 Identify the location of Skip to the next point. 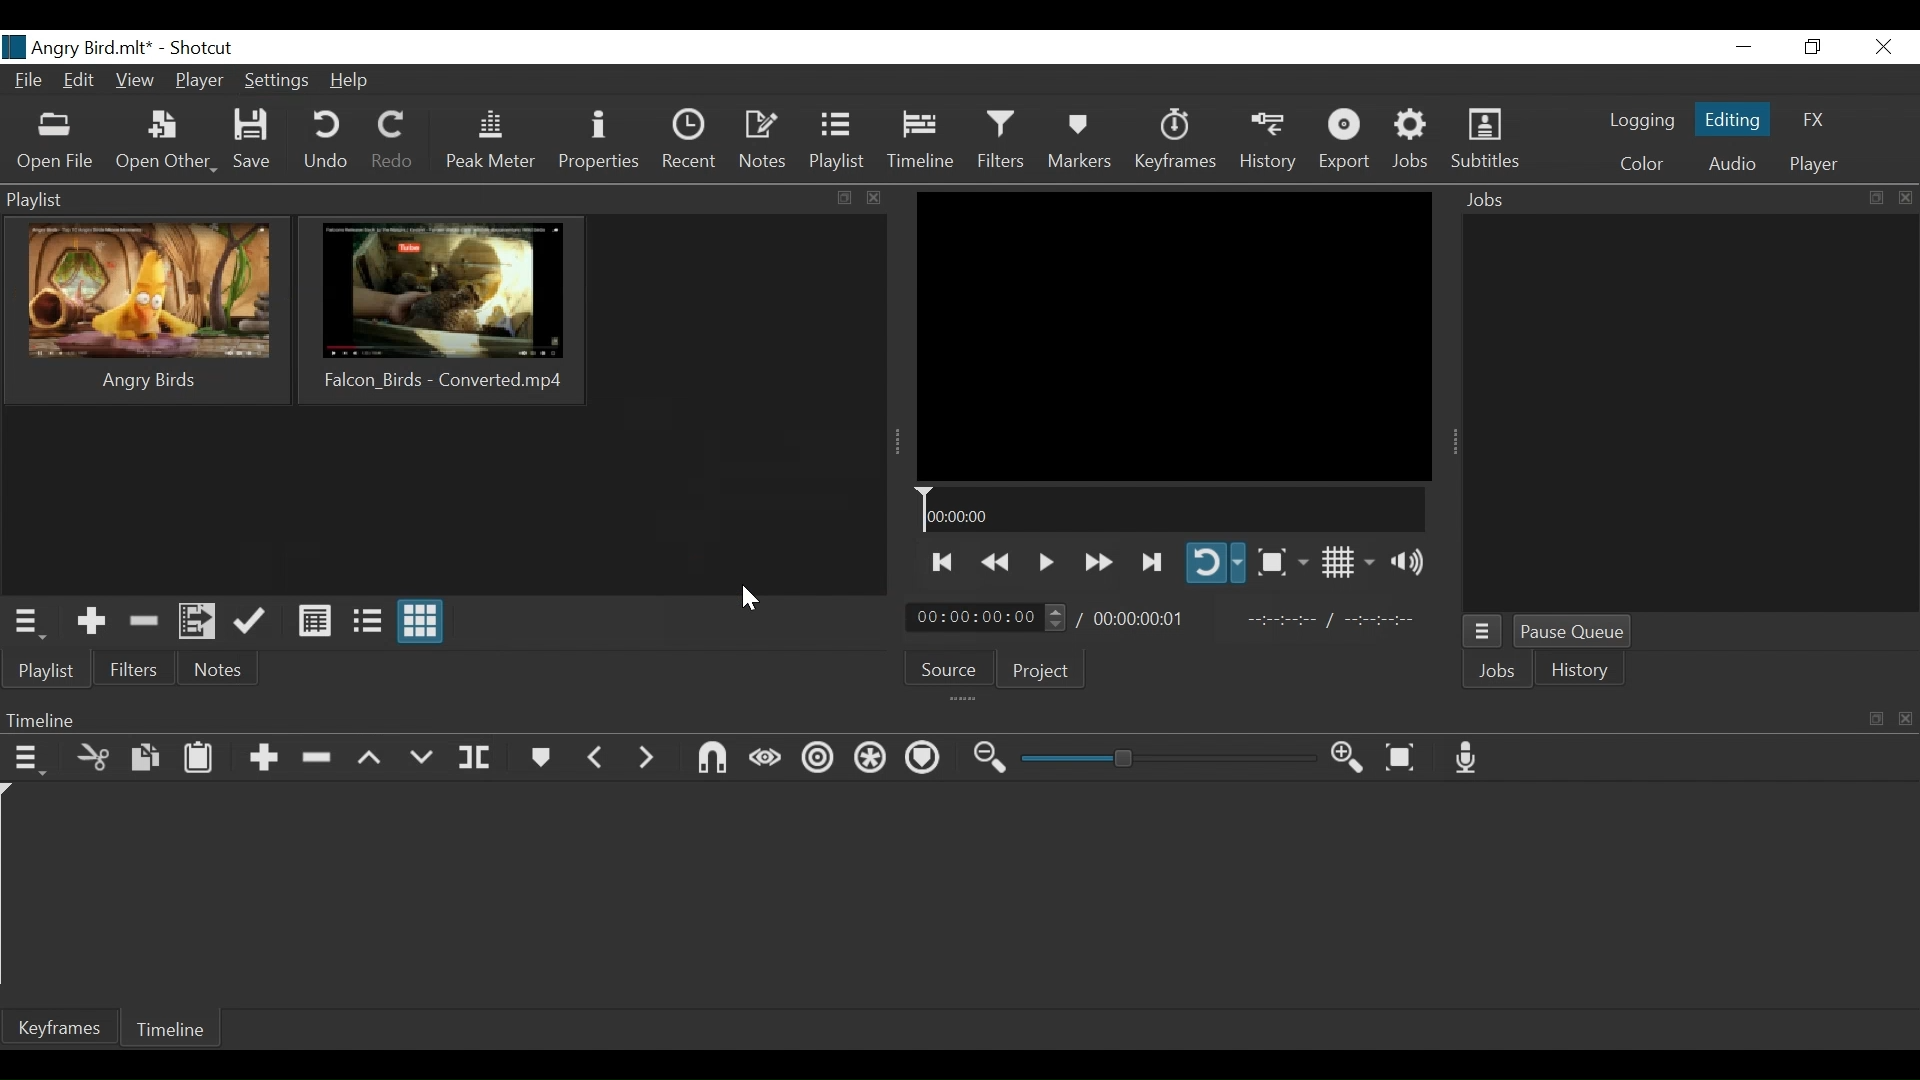
(1154, 563).